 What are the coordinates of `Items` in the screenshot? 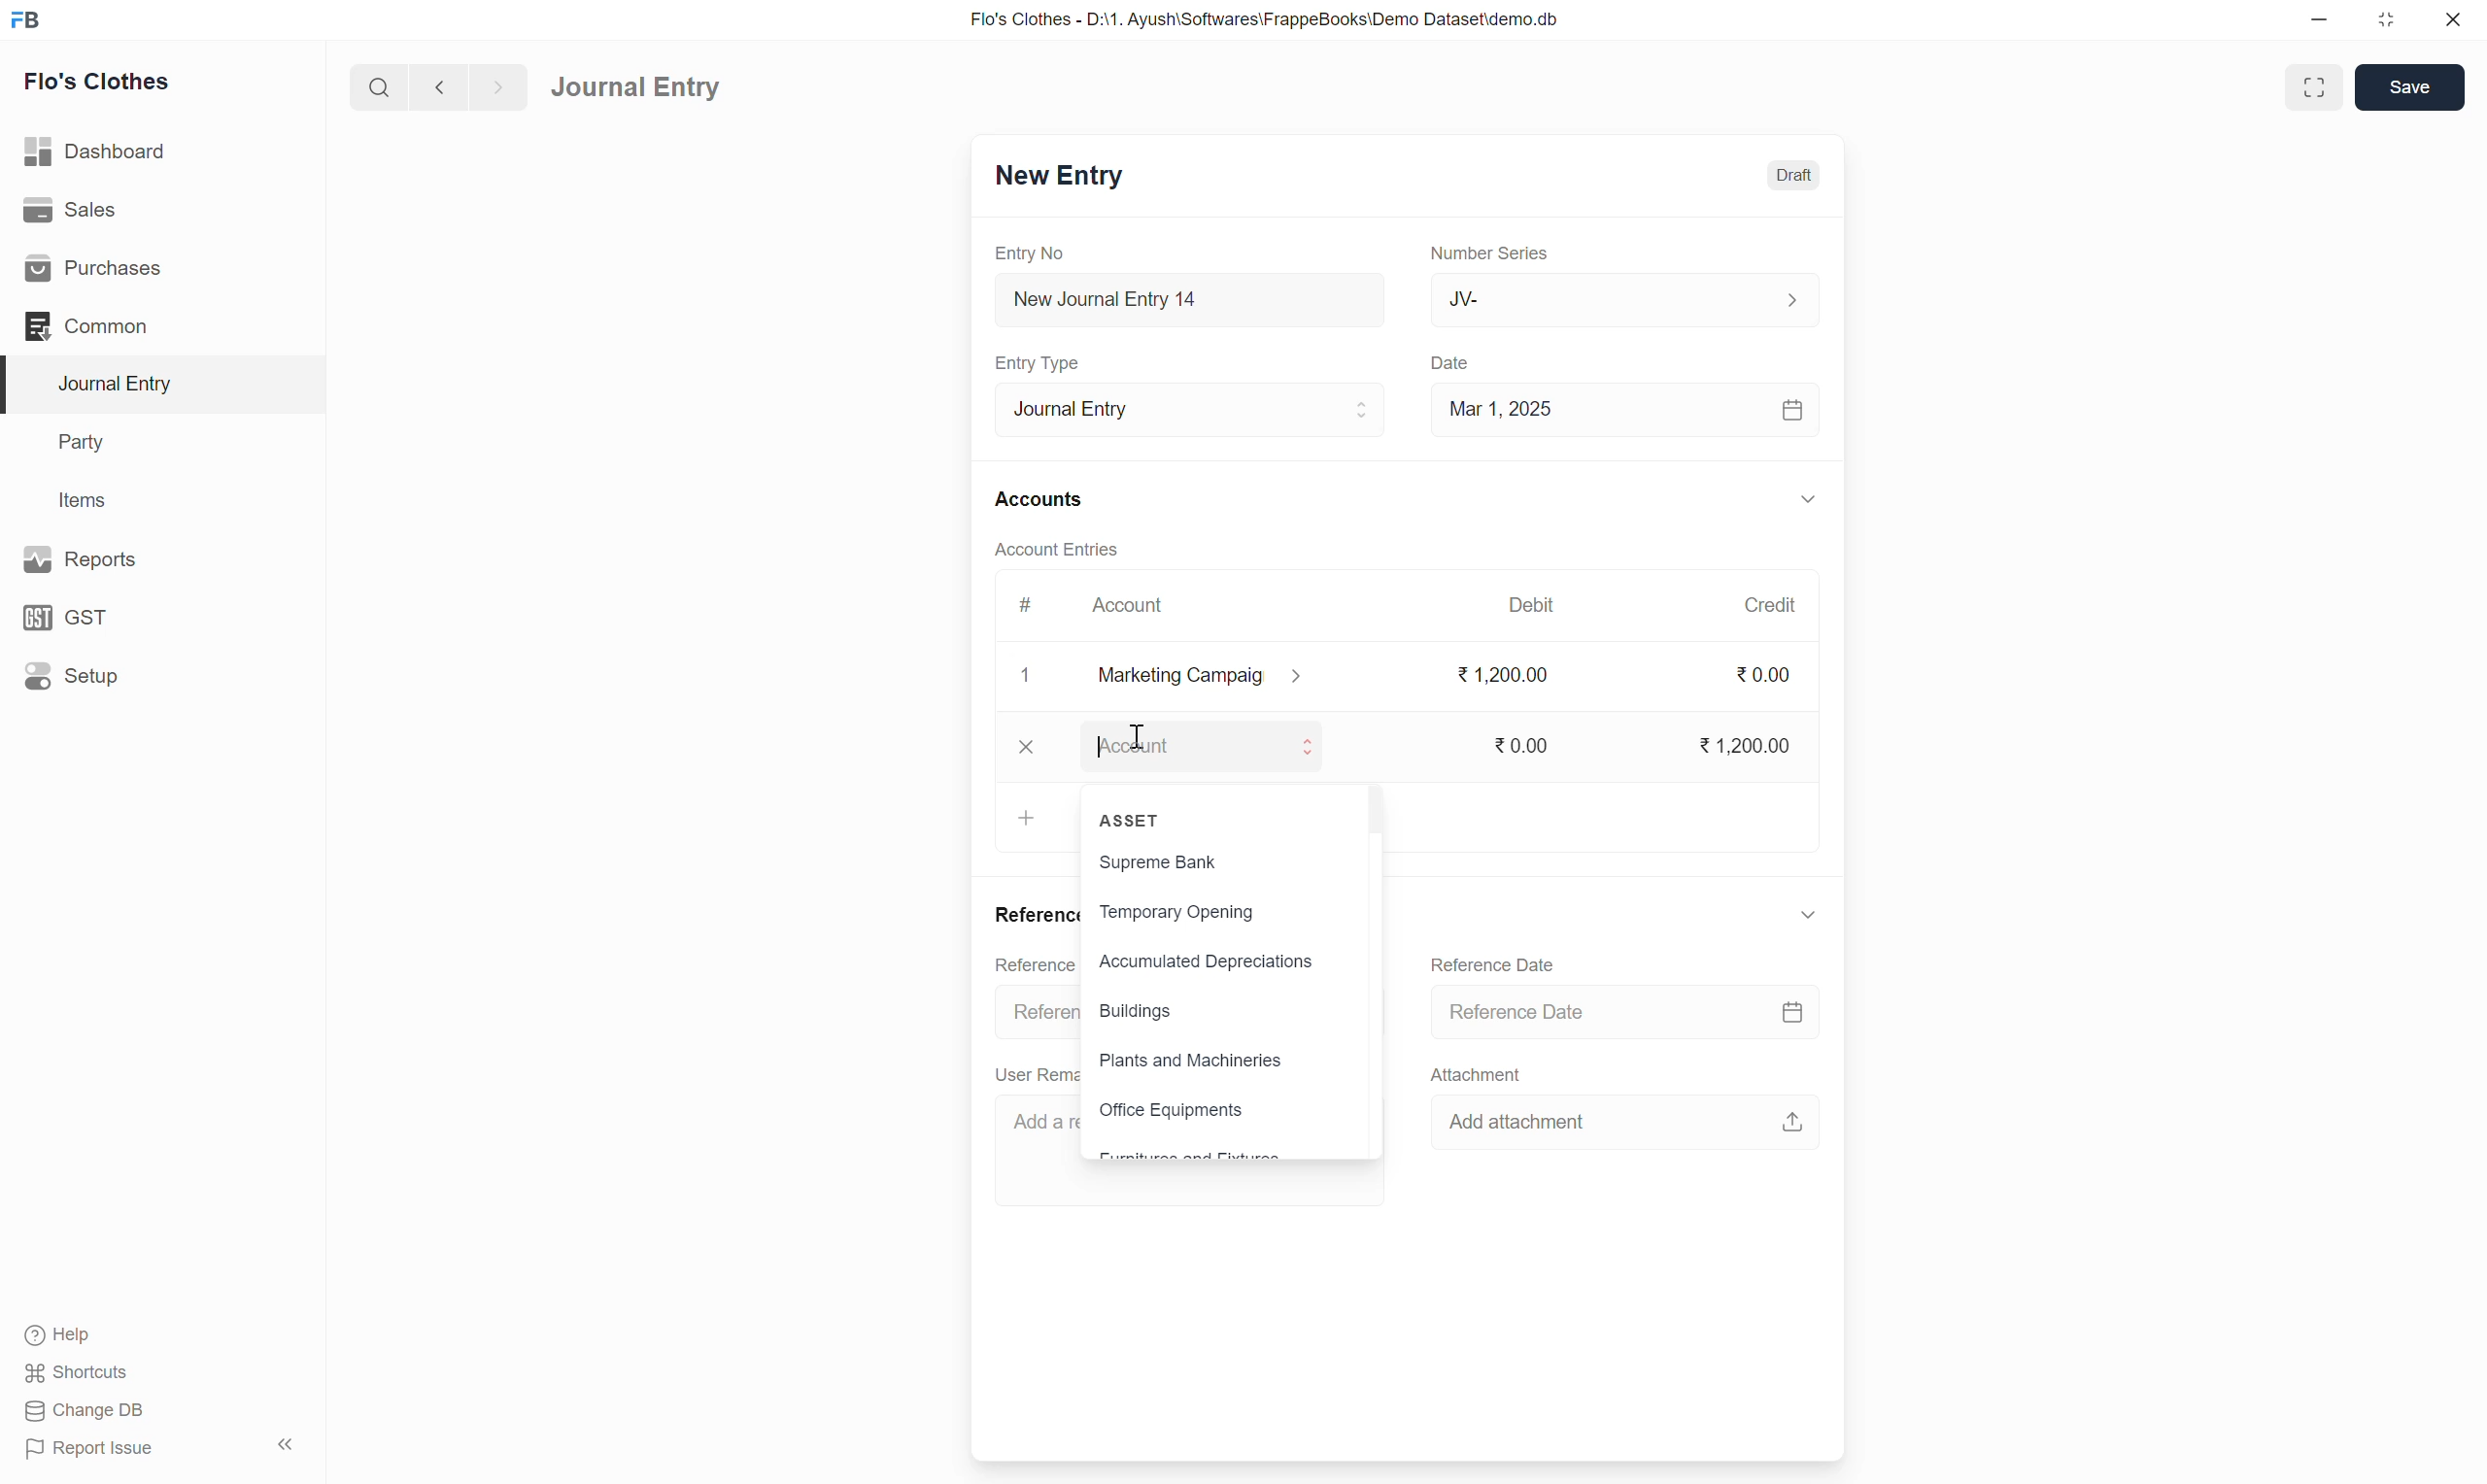 It's located at (81, 499).